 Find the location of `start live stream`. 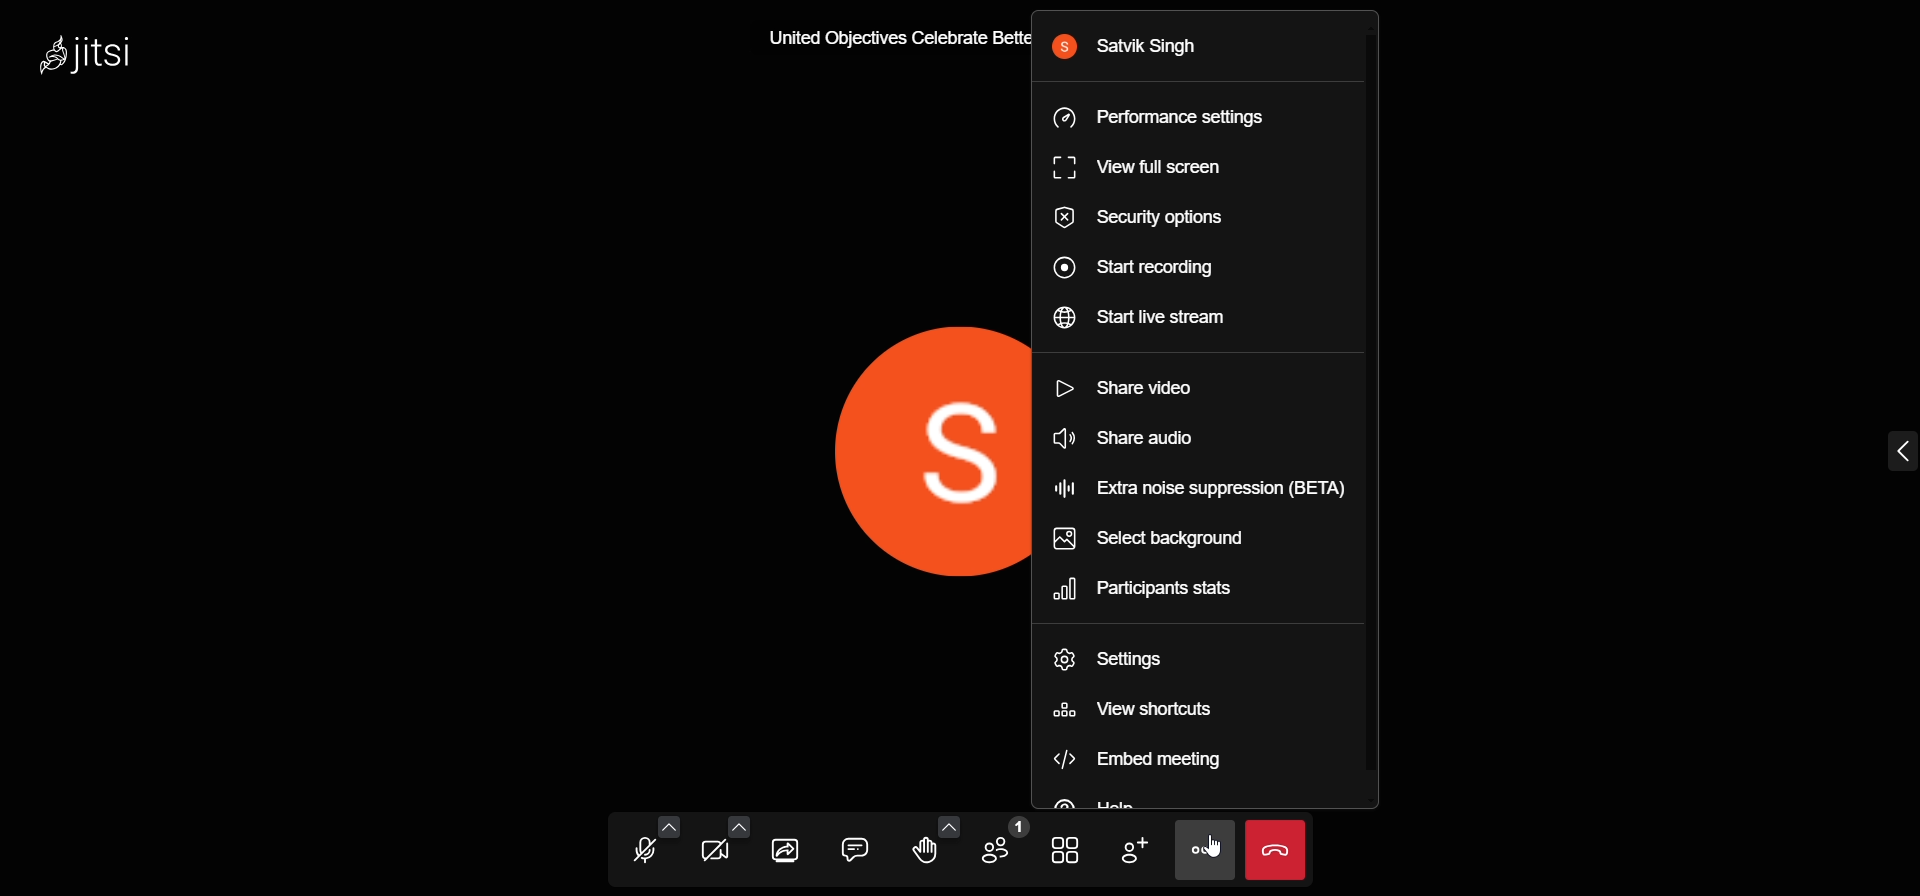

start live stream is located at coordinates (1159, 318).